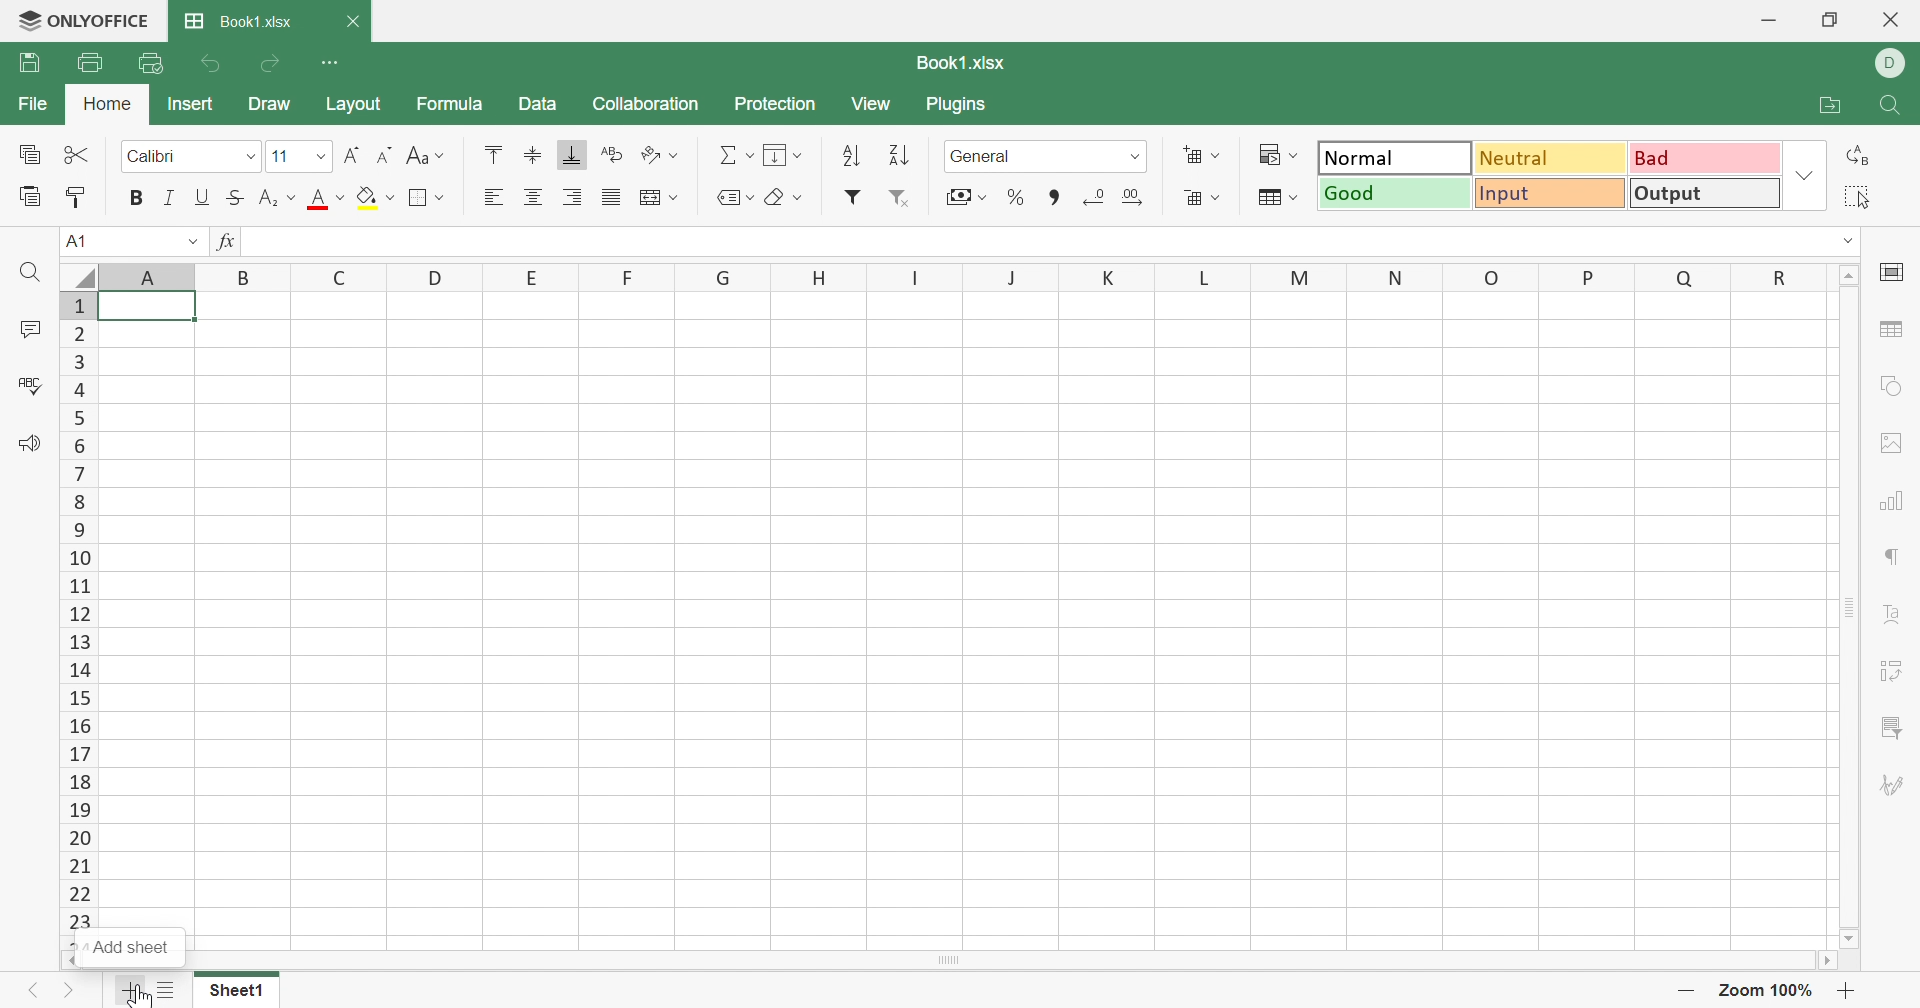 The width and height of the screenshot is (1920, 1008). I want to click on Image settings, so click(1894, 441).